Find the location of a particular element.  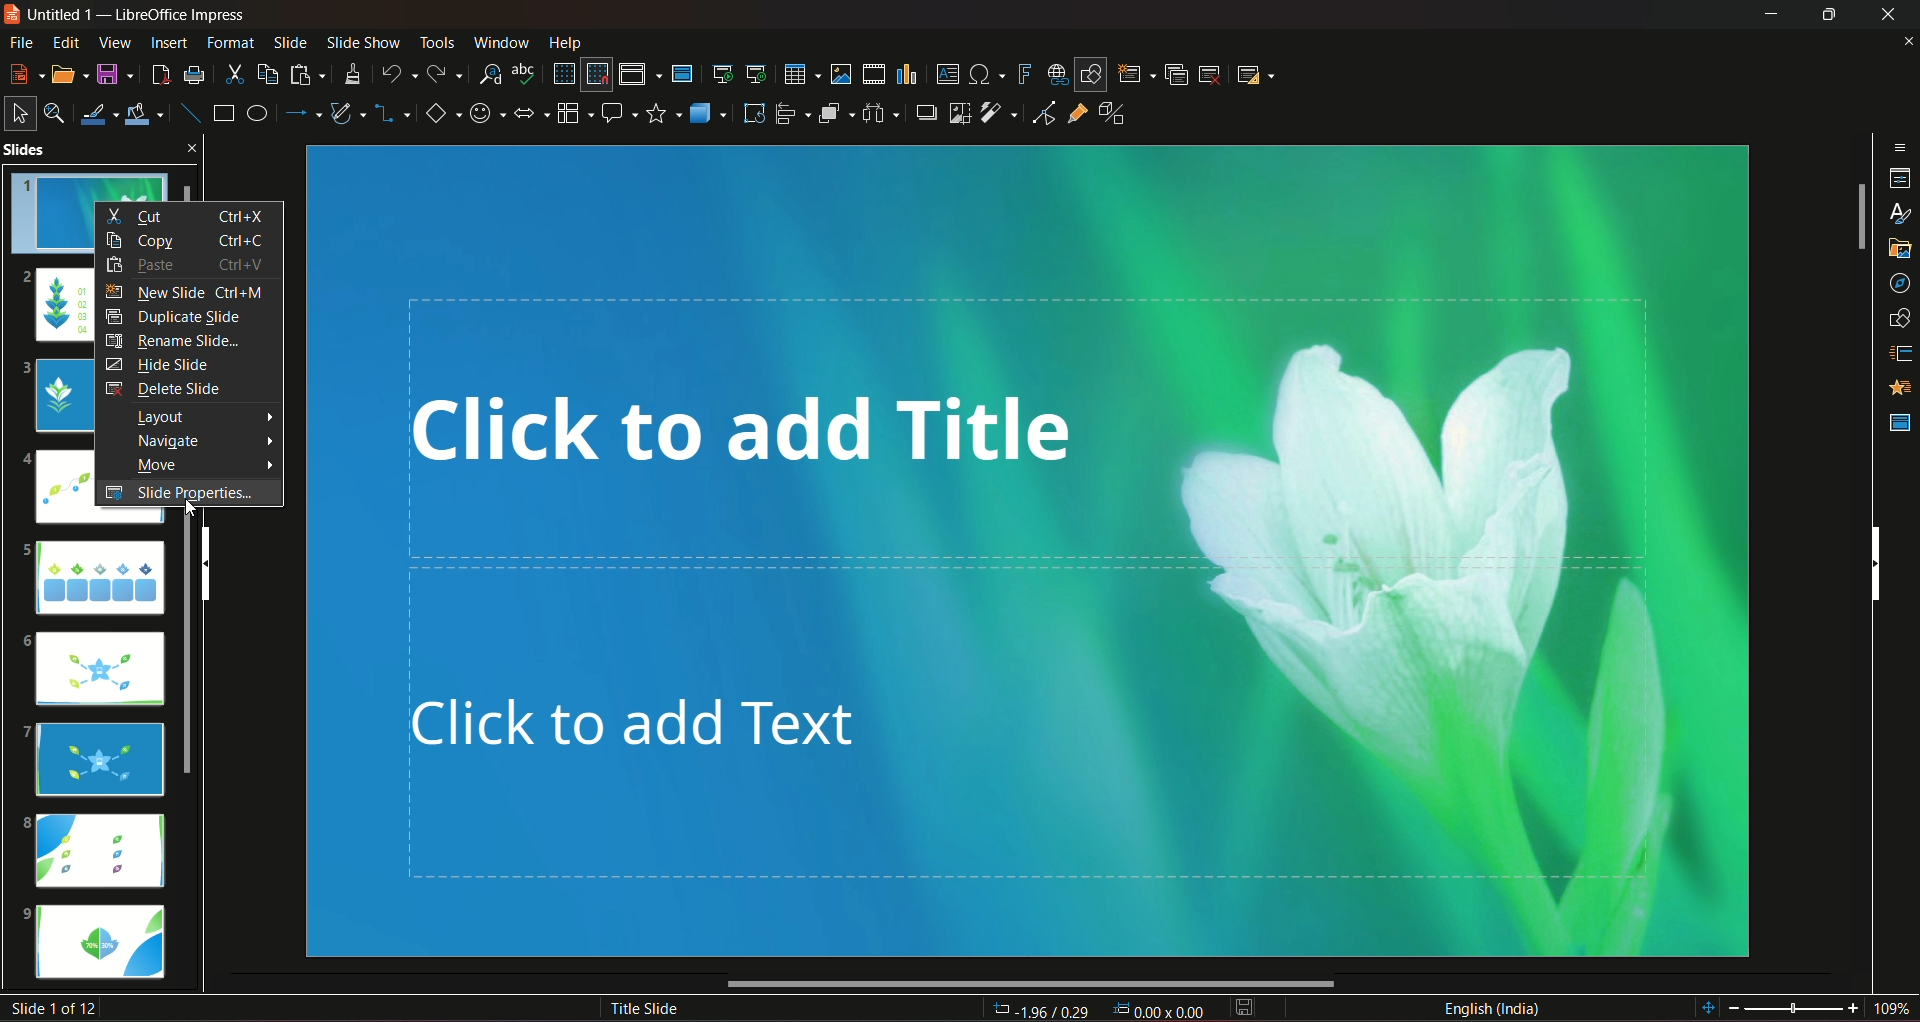

rotate is located at coordinates (752, 112).